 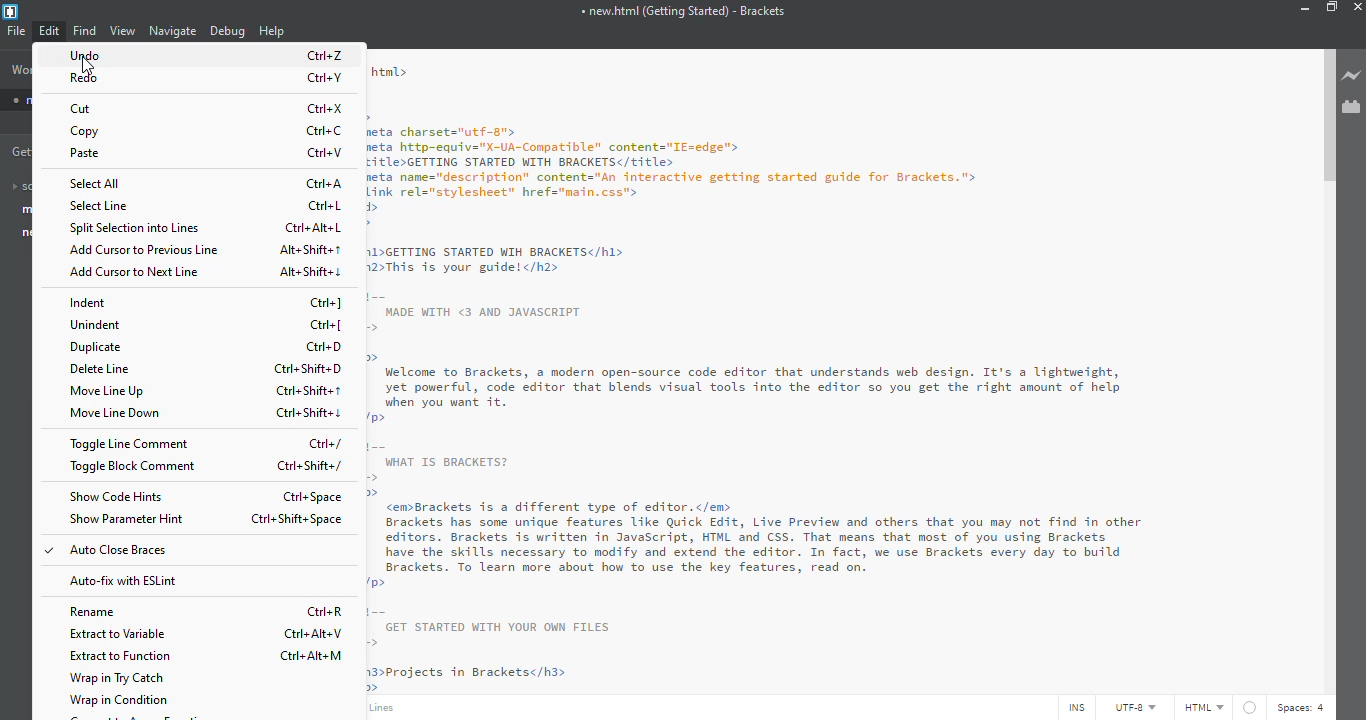 What do you see at coordinates (1351, 106) in the screenshot?
I see `extension manager` at bounding box center [1351, 106].